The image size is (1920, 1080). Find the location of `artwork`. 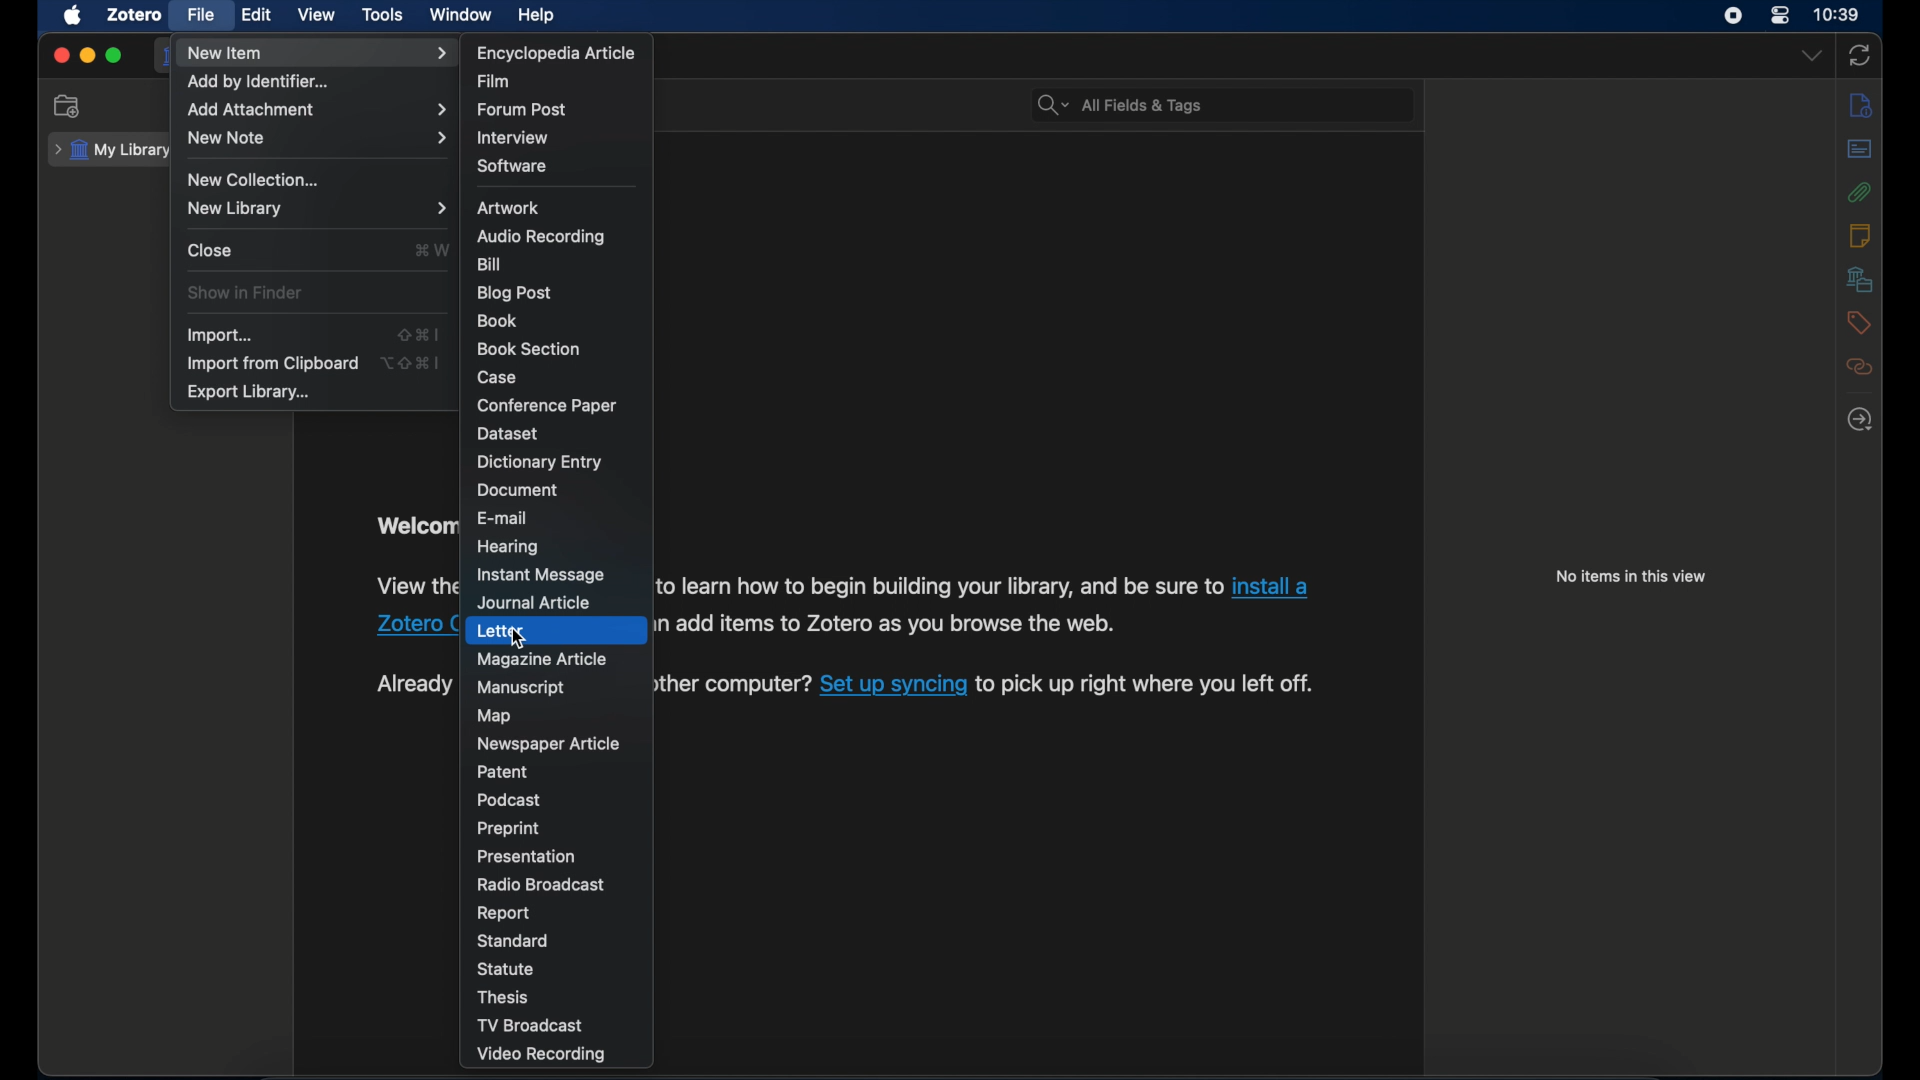

artwork is located at coordinates (508, 208).